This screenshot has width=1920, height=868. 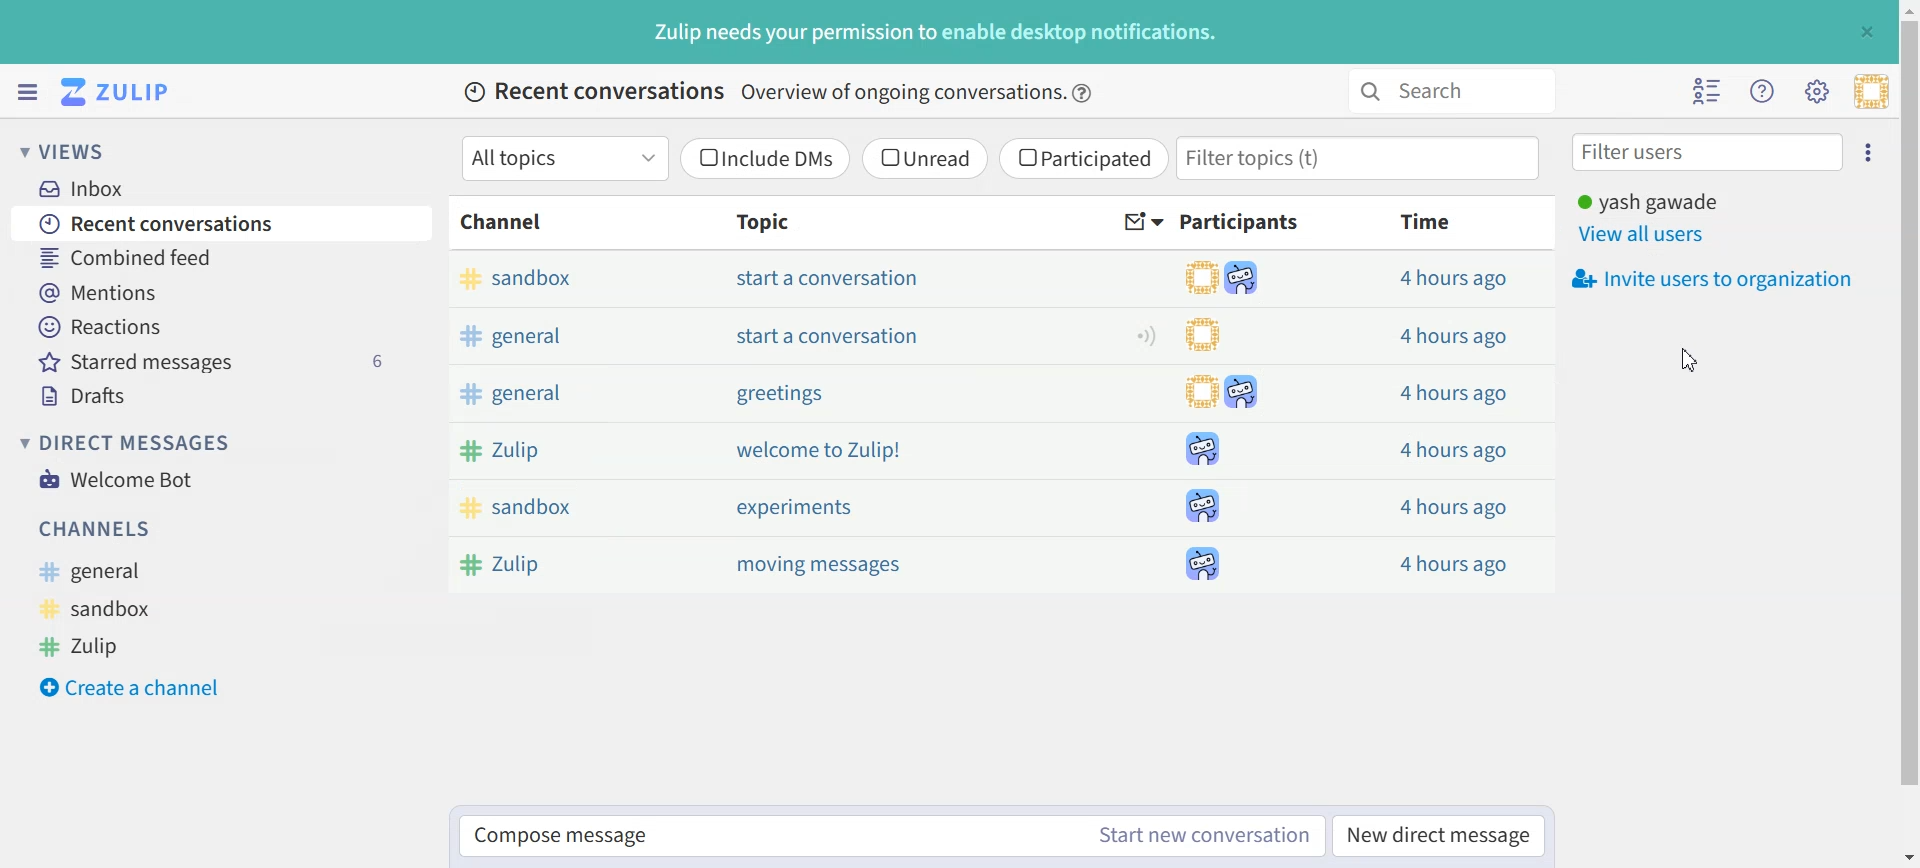 I want to click on Text, so click(x=937, y=32).